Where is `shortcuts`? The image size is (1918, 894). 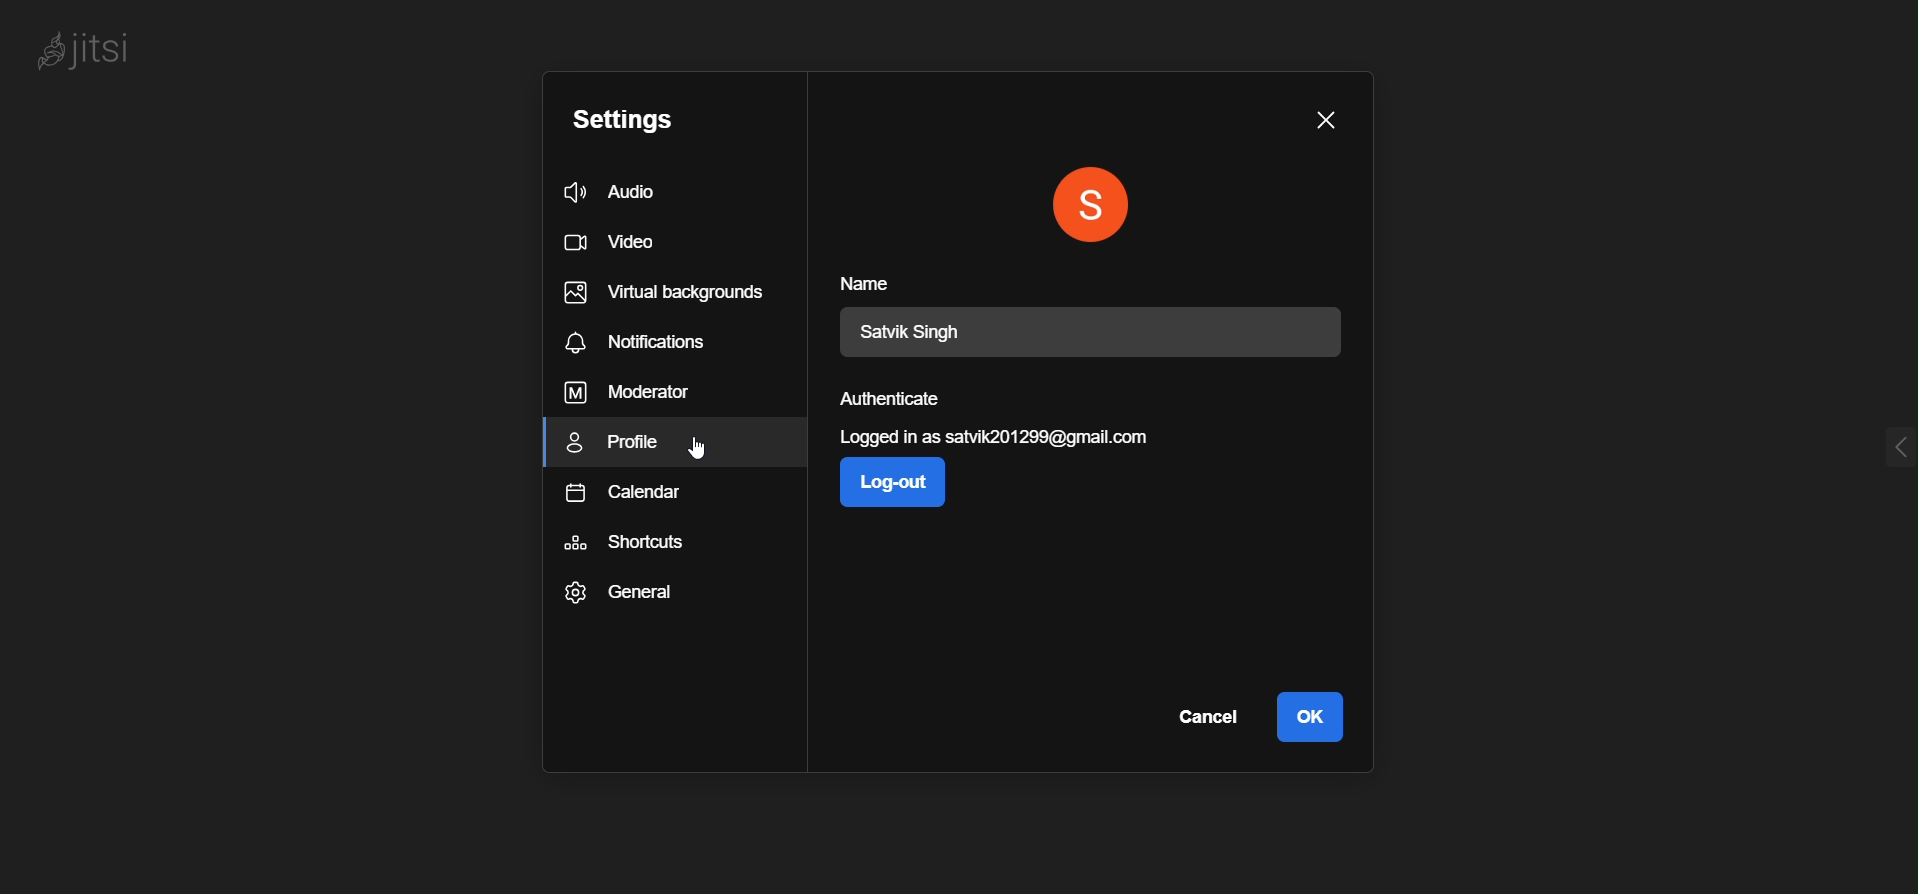 shortcuts is located at coordinates (628, 546).